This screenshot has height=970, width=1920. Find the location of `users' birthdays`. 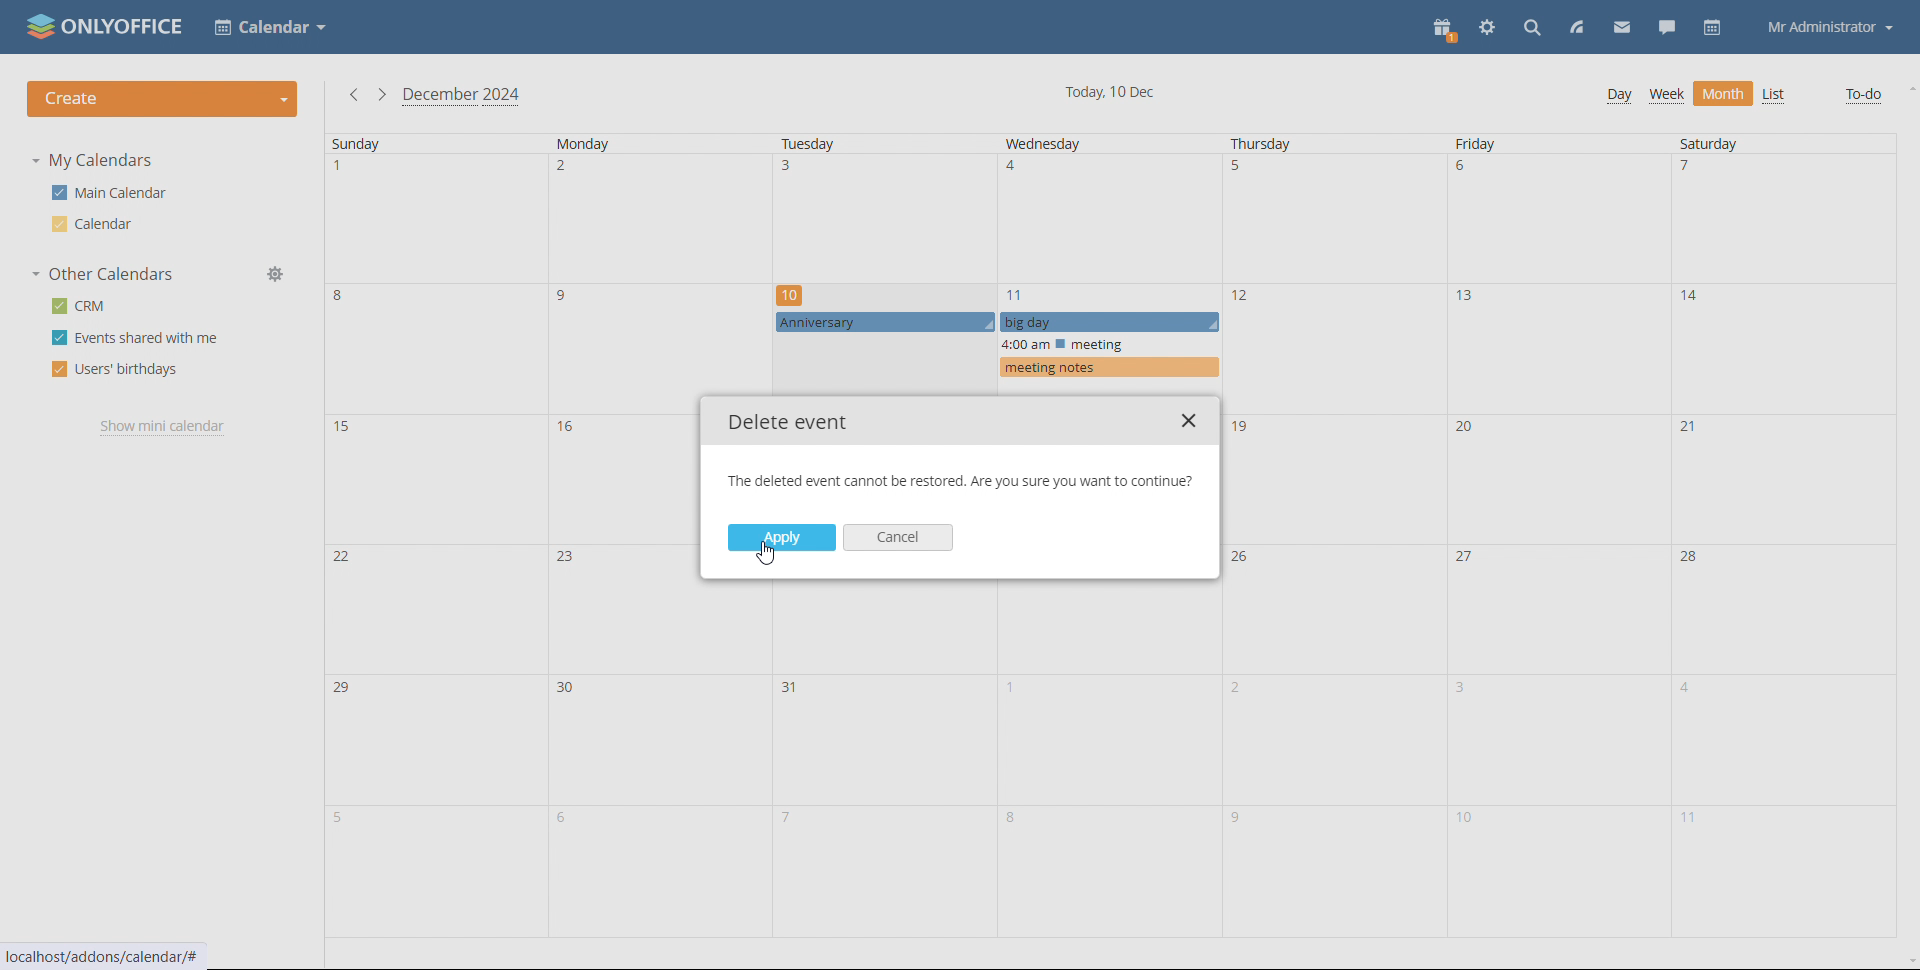

users' birthdays is located at coordinates (114, 370).